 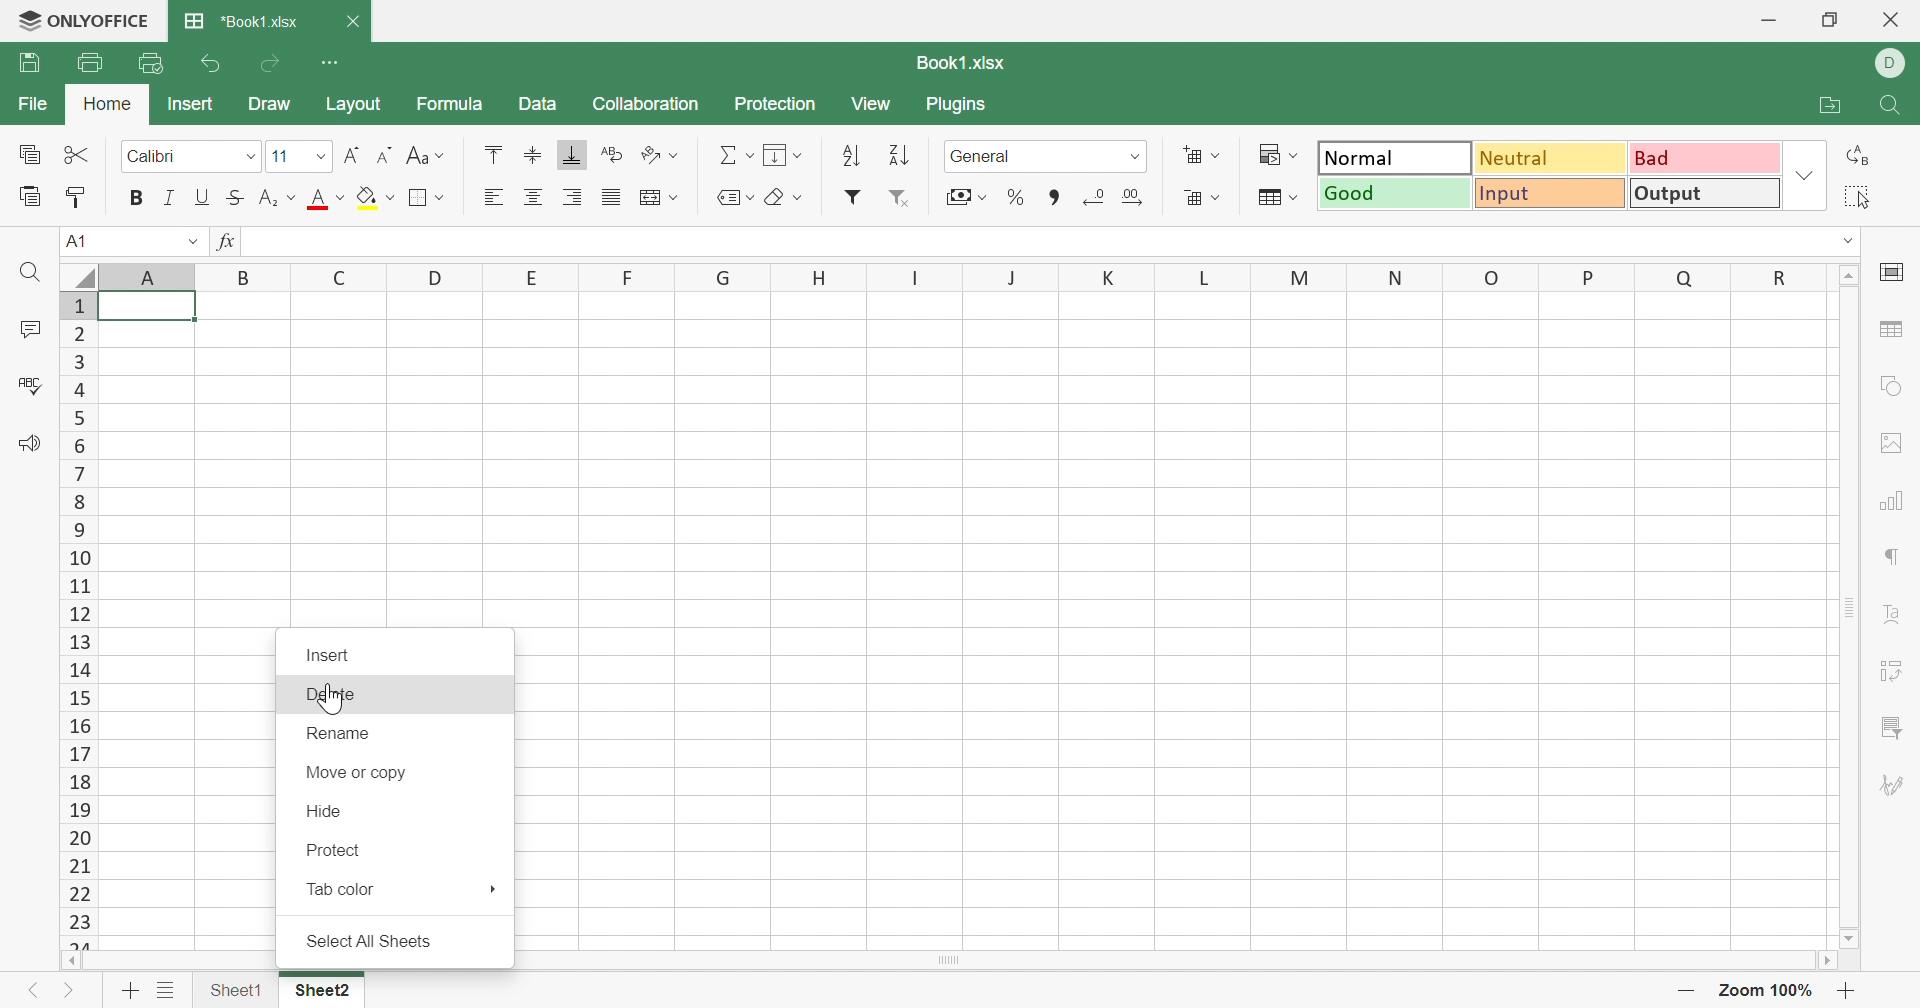 I want to click on Print, so click(x=88, y=59).